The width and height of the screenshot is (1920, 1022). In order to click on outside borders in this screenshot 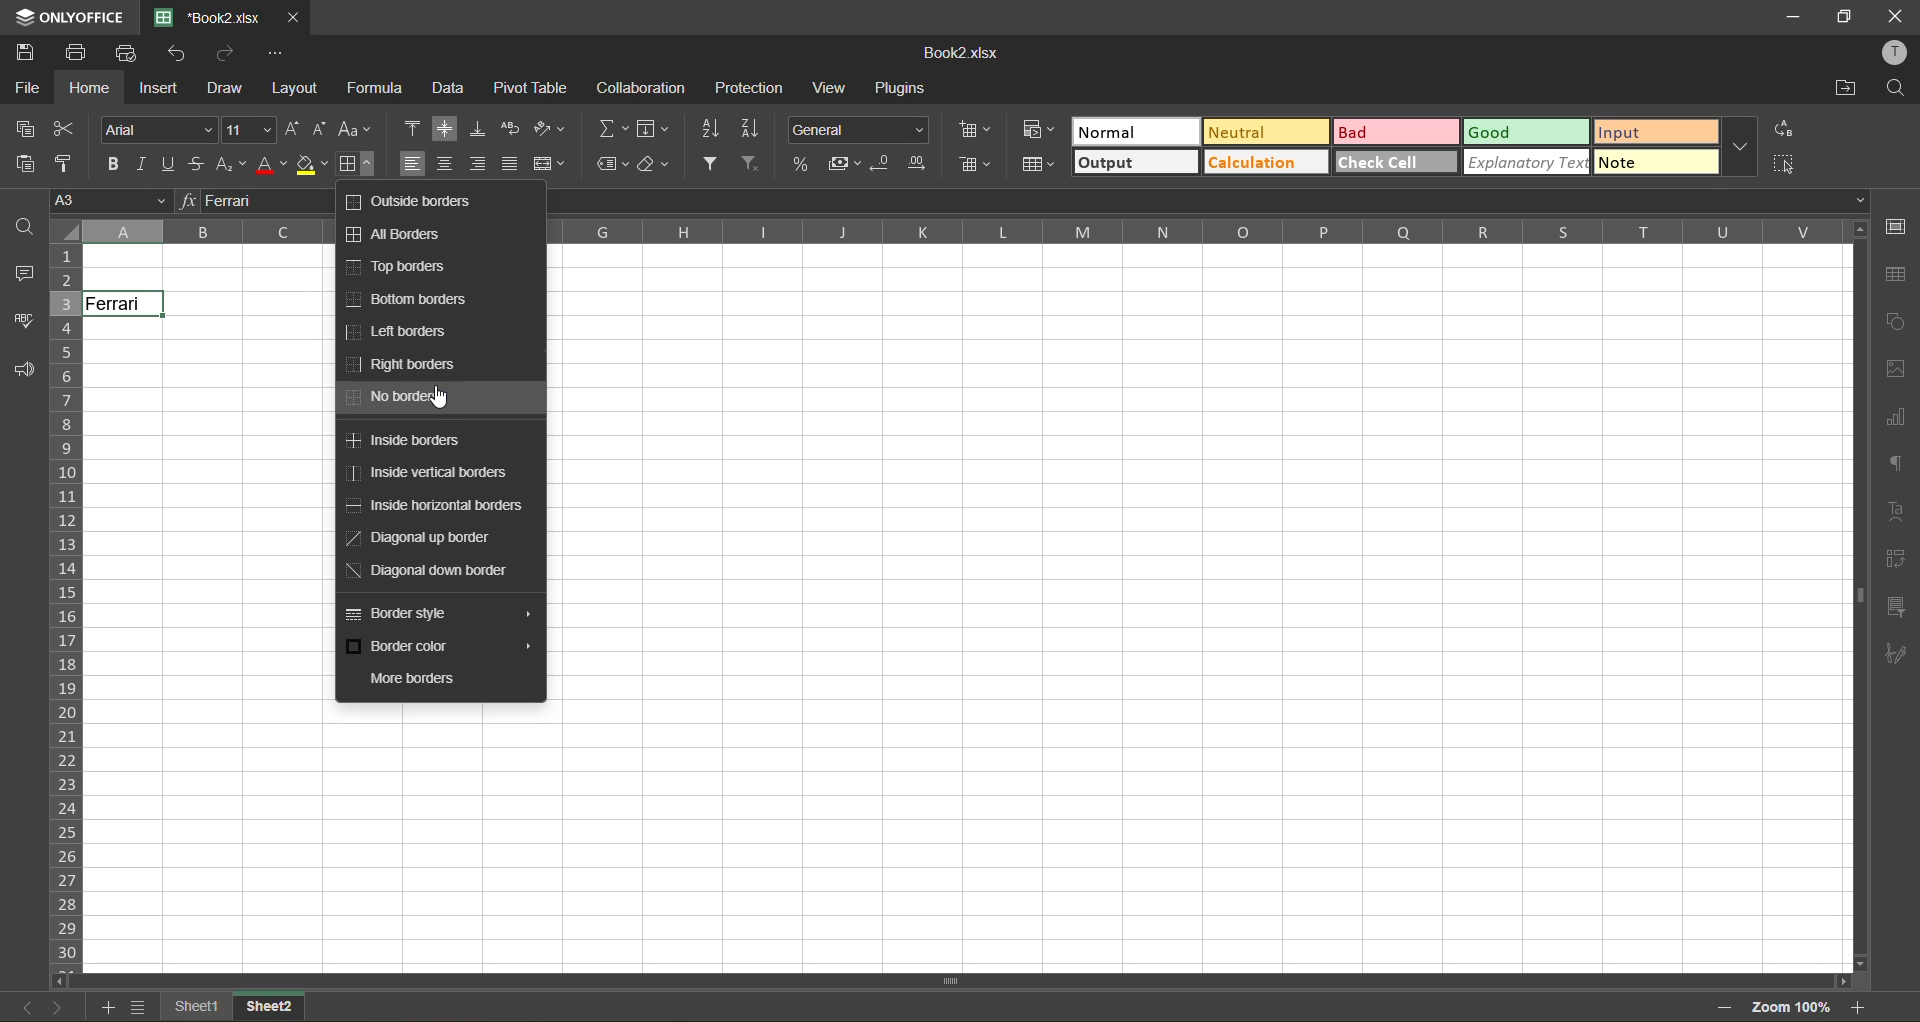, I will do `click(415, 204)`.